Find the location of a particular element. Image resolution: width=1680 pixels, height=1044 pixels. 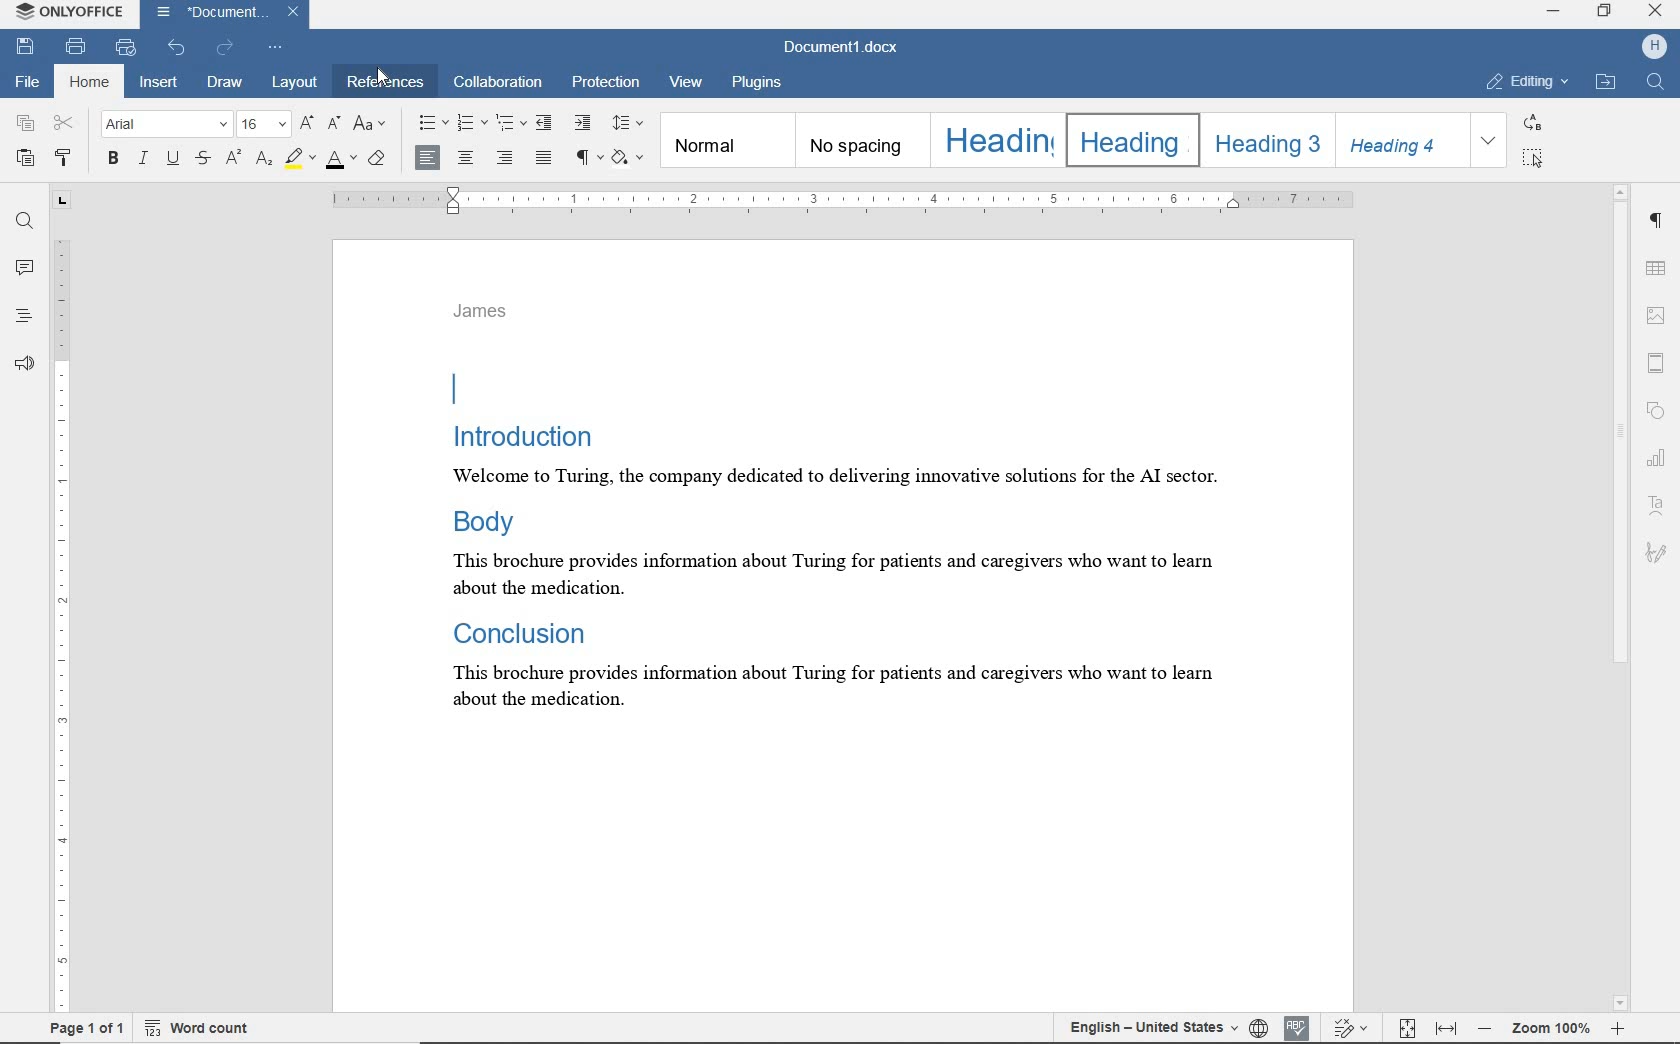

chart is located at coordinates (1658, 456).